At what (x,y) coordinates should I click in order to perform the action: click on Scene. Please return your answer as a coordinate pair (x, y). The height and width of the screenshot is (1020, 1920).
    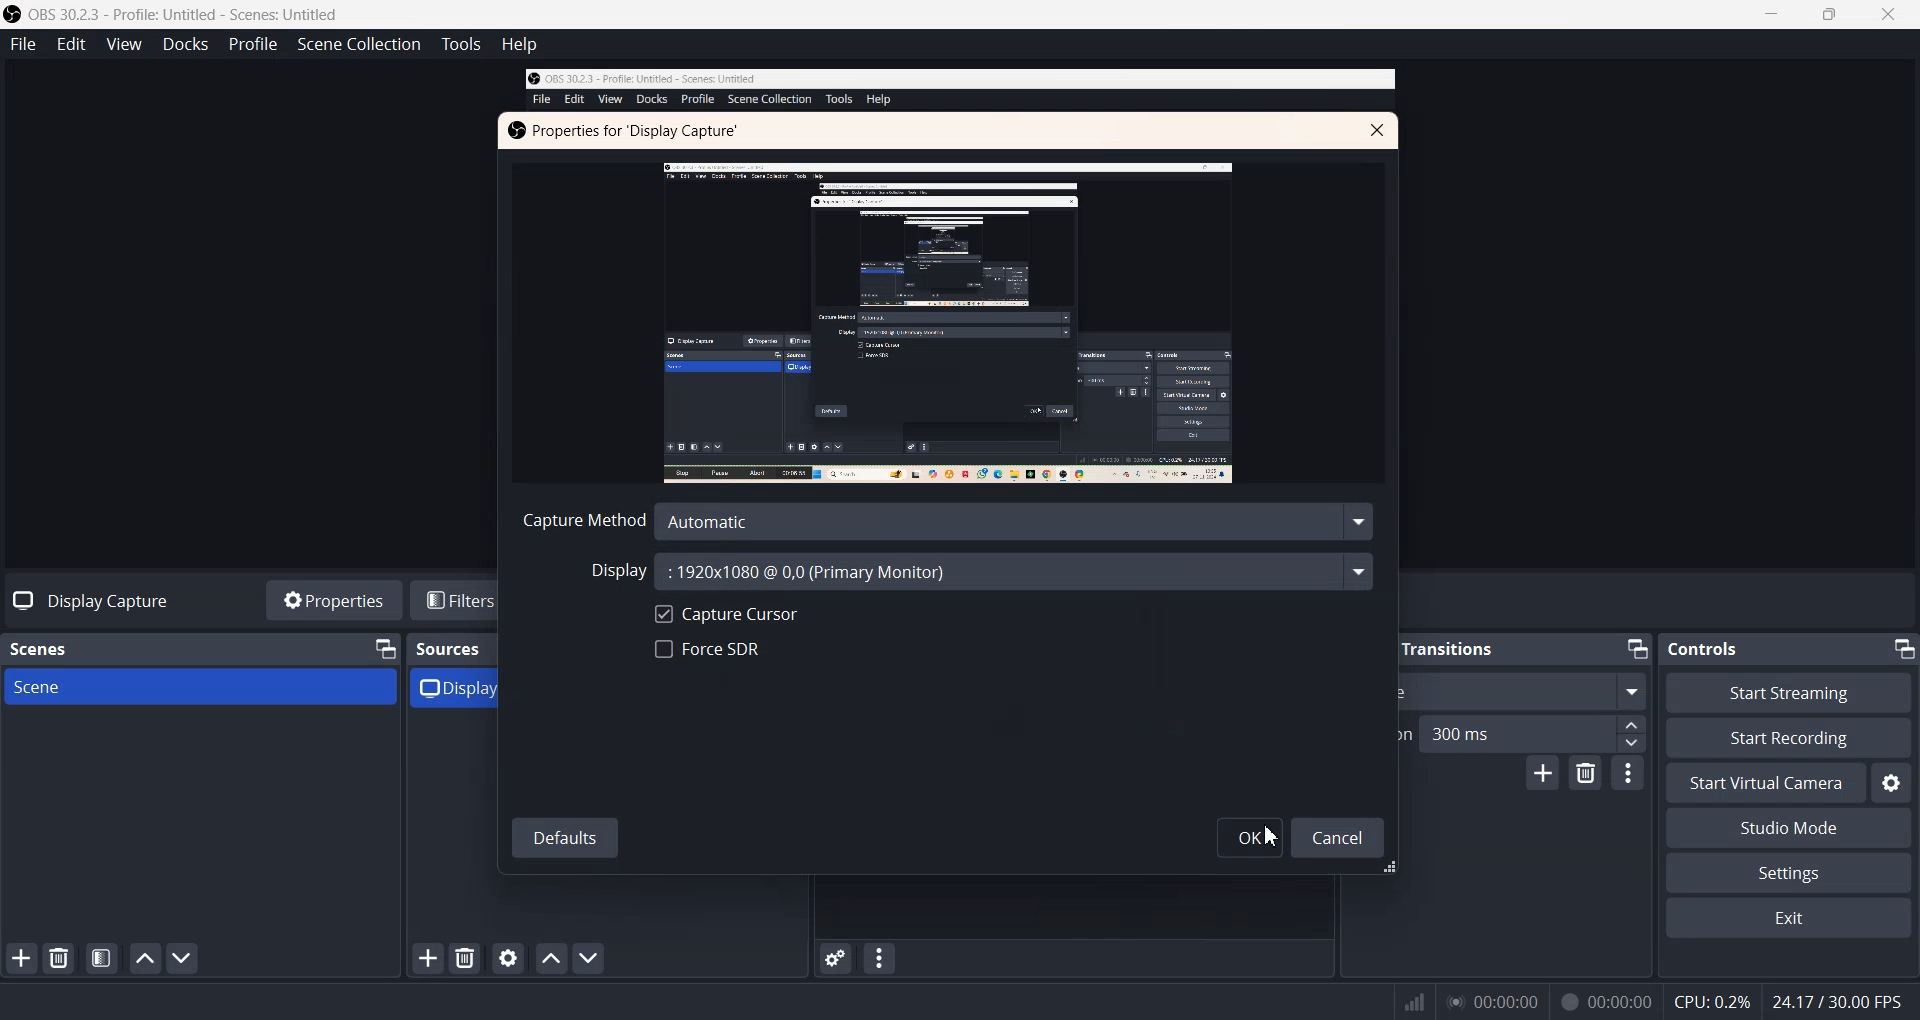
    Looking at the image, I should click on (201, 686).